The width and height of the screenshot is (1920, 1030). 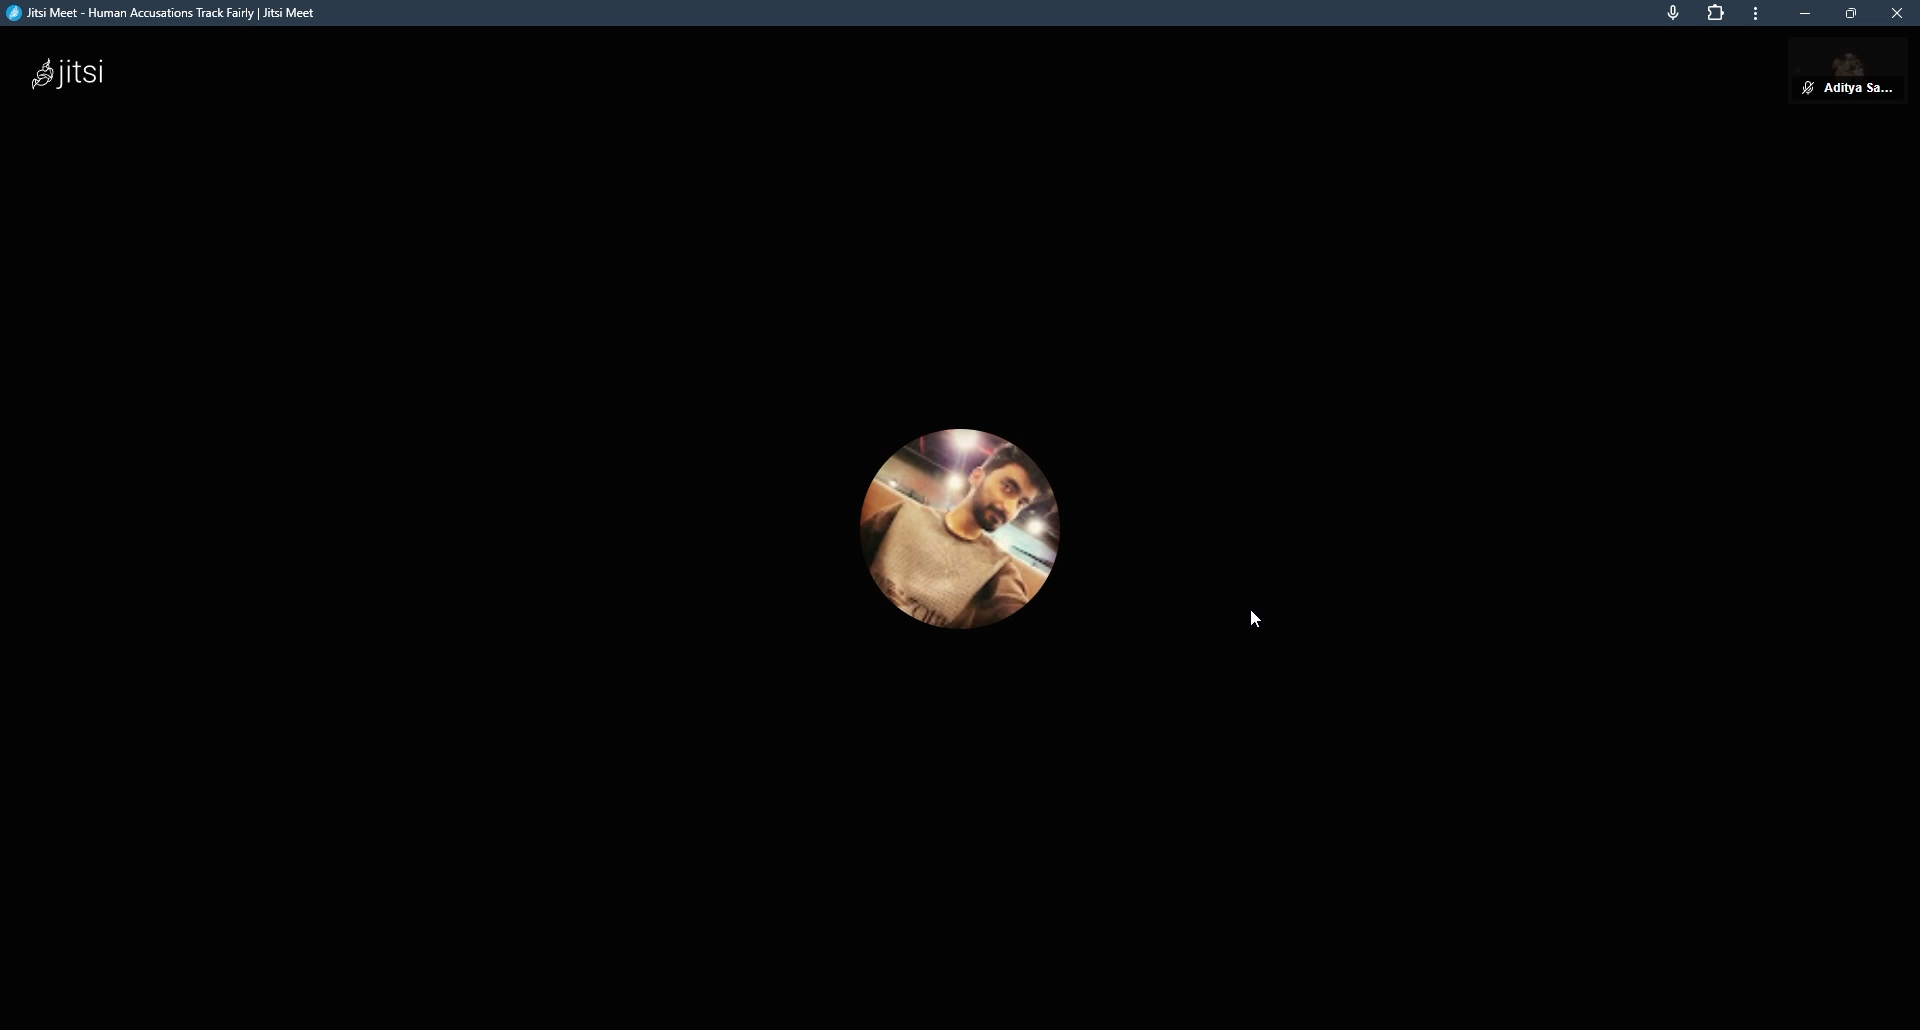 I want to click on more, so click(x=1759, y=13).